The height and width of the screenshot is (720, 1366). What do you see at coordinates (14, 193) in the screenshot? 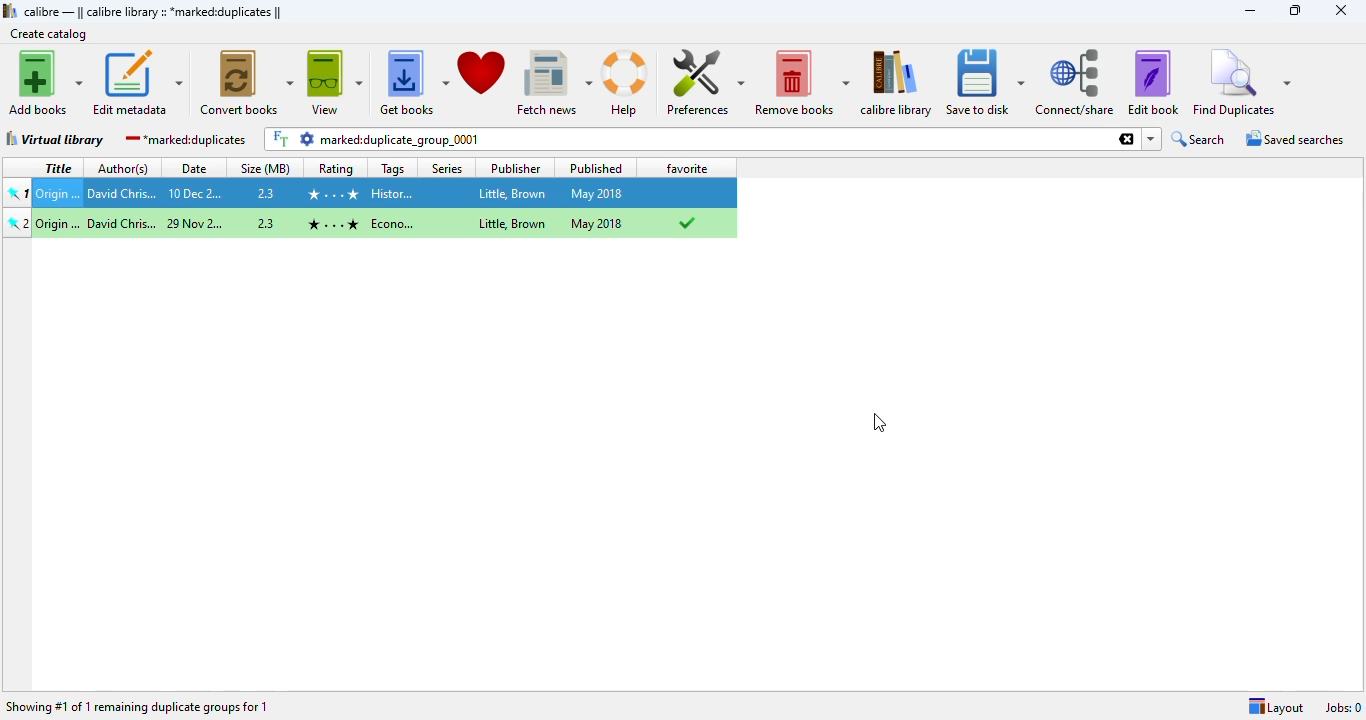
I see `pinned book 1` at bounding box center [14, 193].